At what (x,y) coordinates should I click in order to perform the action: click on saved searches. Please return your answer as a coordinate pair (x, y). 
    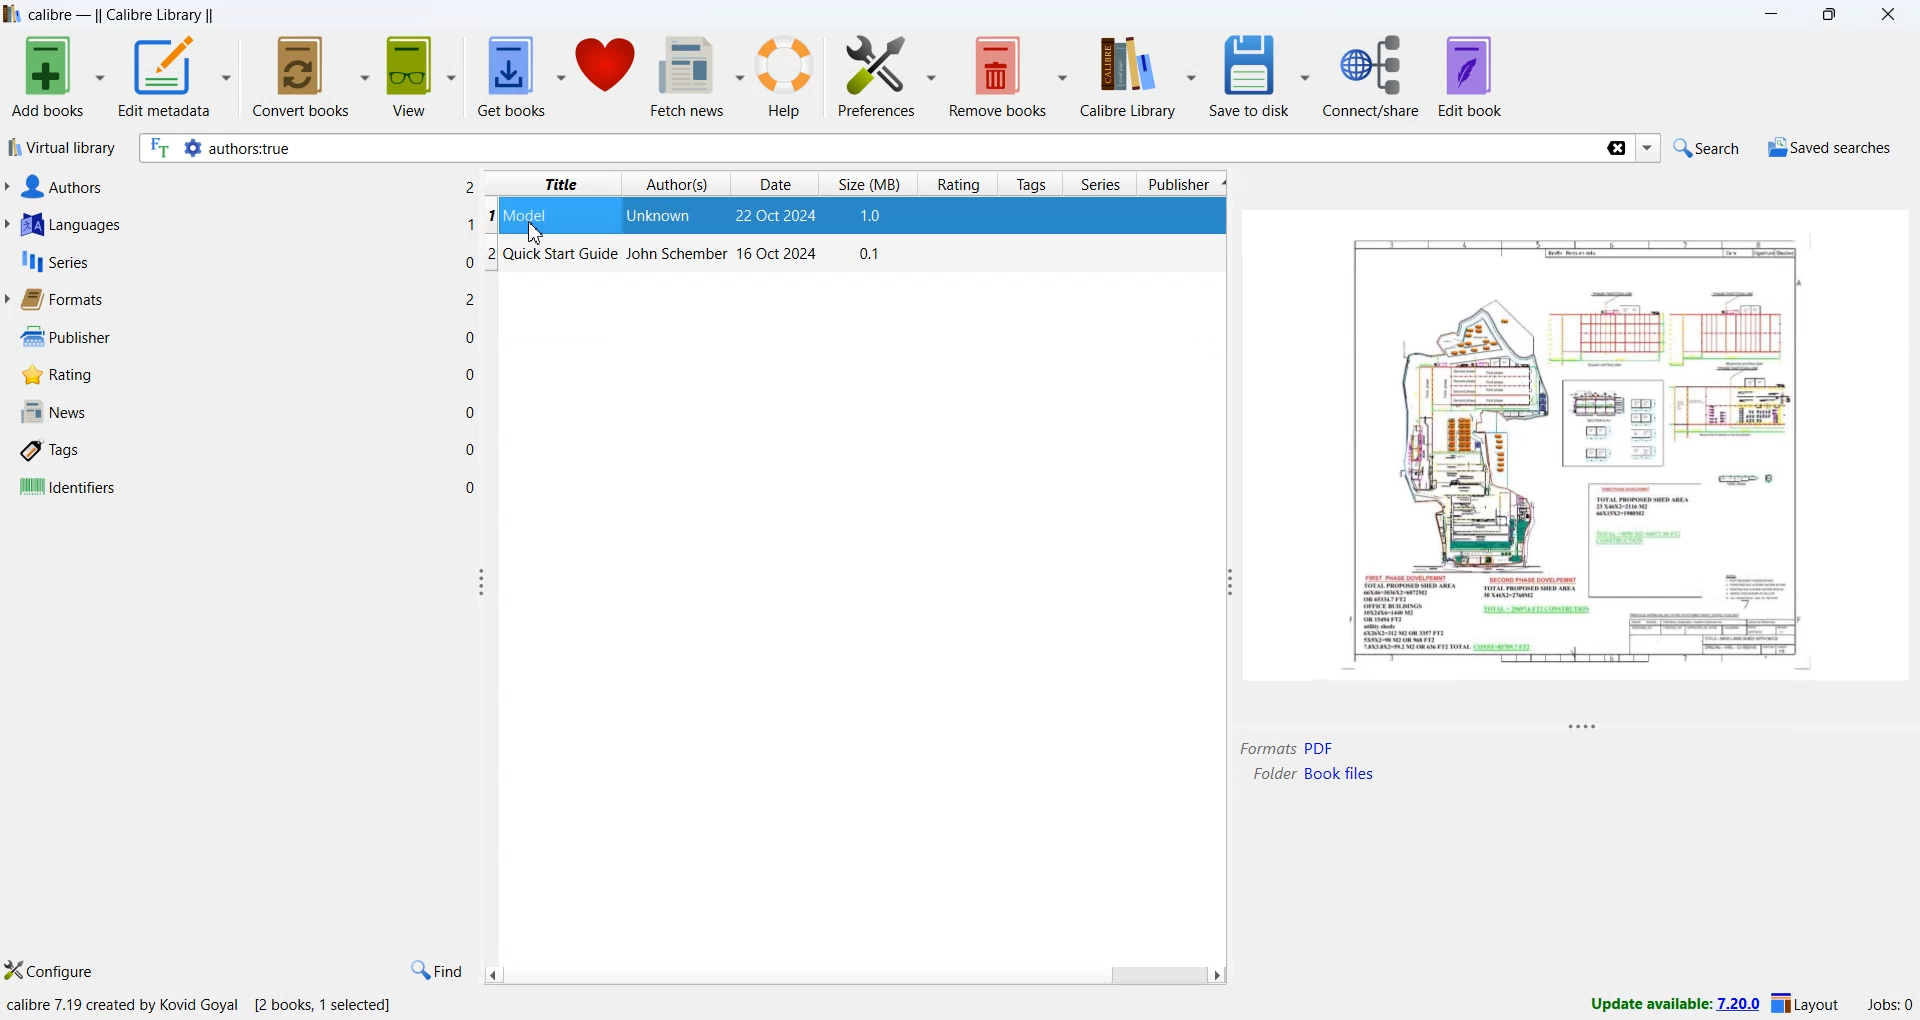
    Looking at the image, I should click on (1828, 150).